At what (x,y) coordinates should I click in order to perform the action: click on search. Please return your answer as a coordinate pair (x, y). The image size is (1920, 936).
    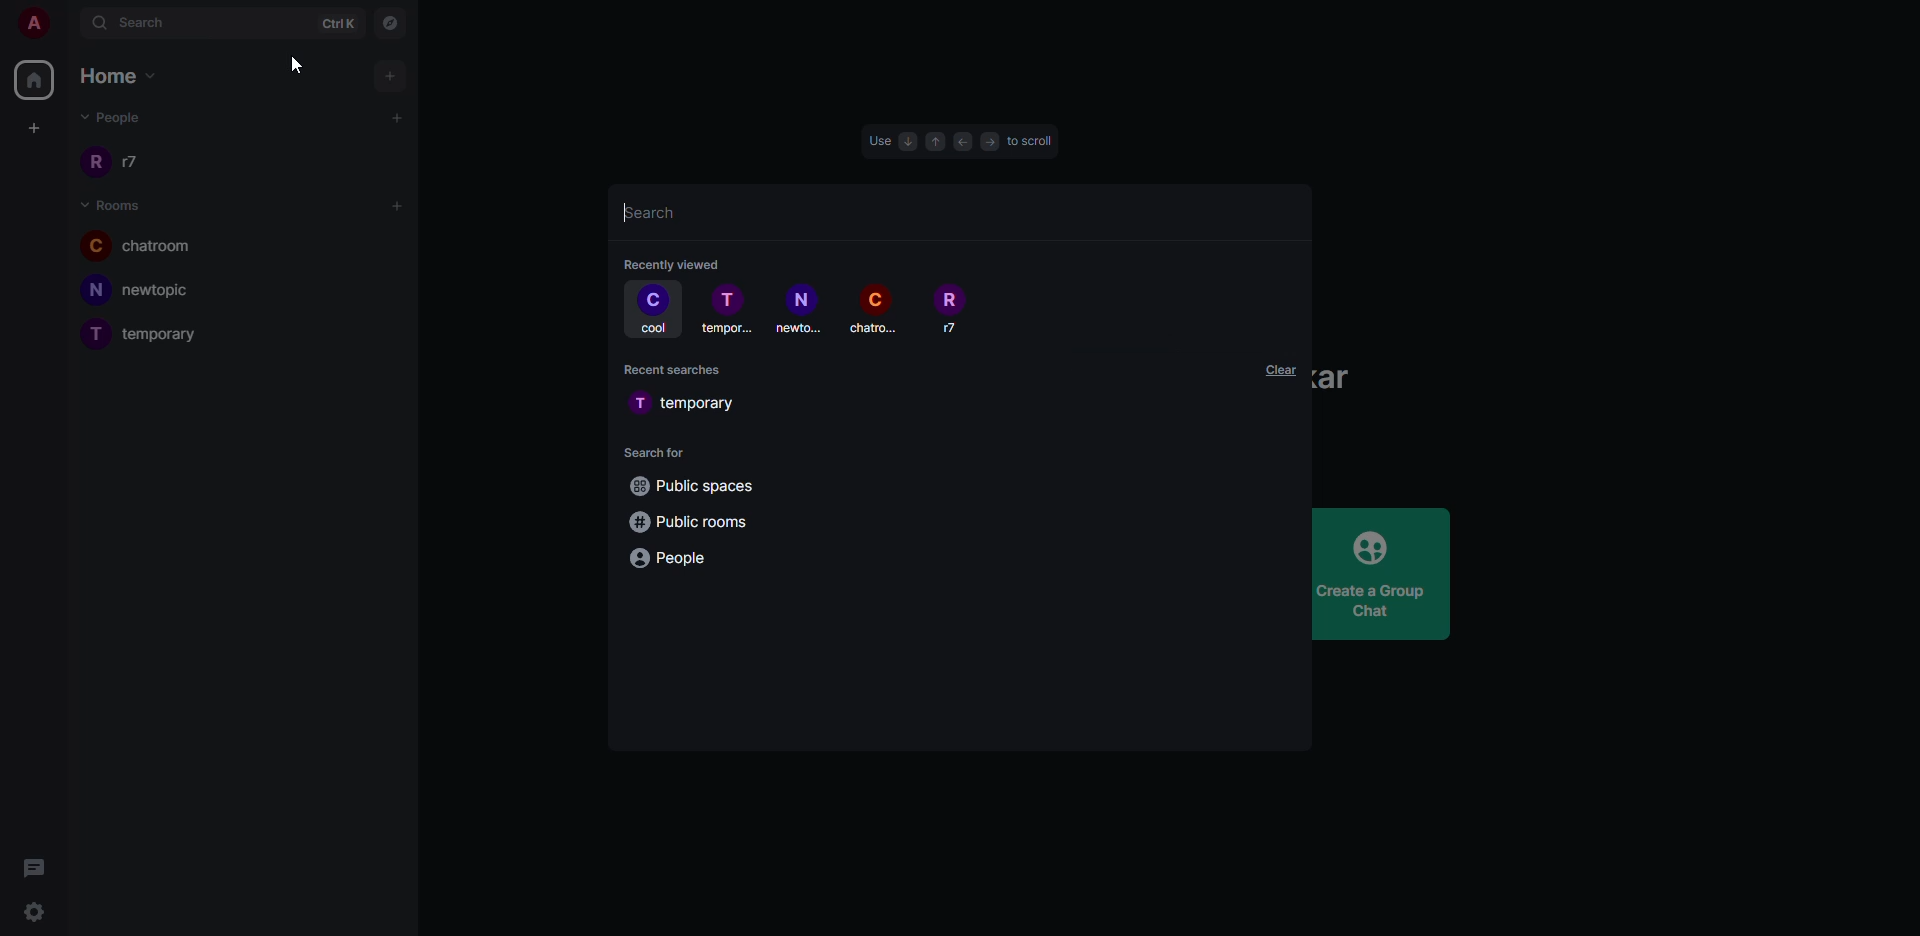
    Looking at the image, I should click on (657, 211).